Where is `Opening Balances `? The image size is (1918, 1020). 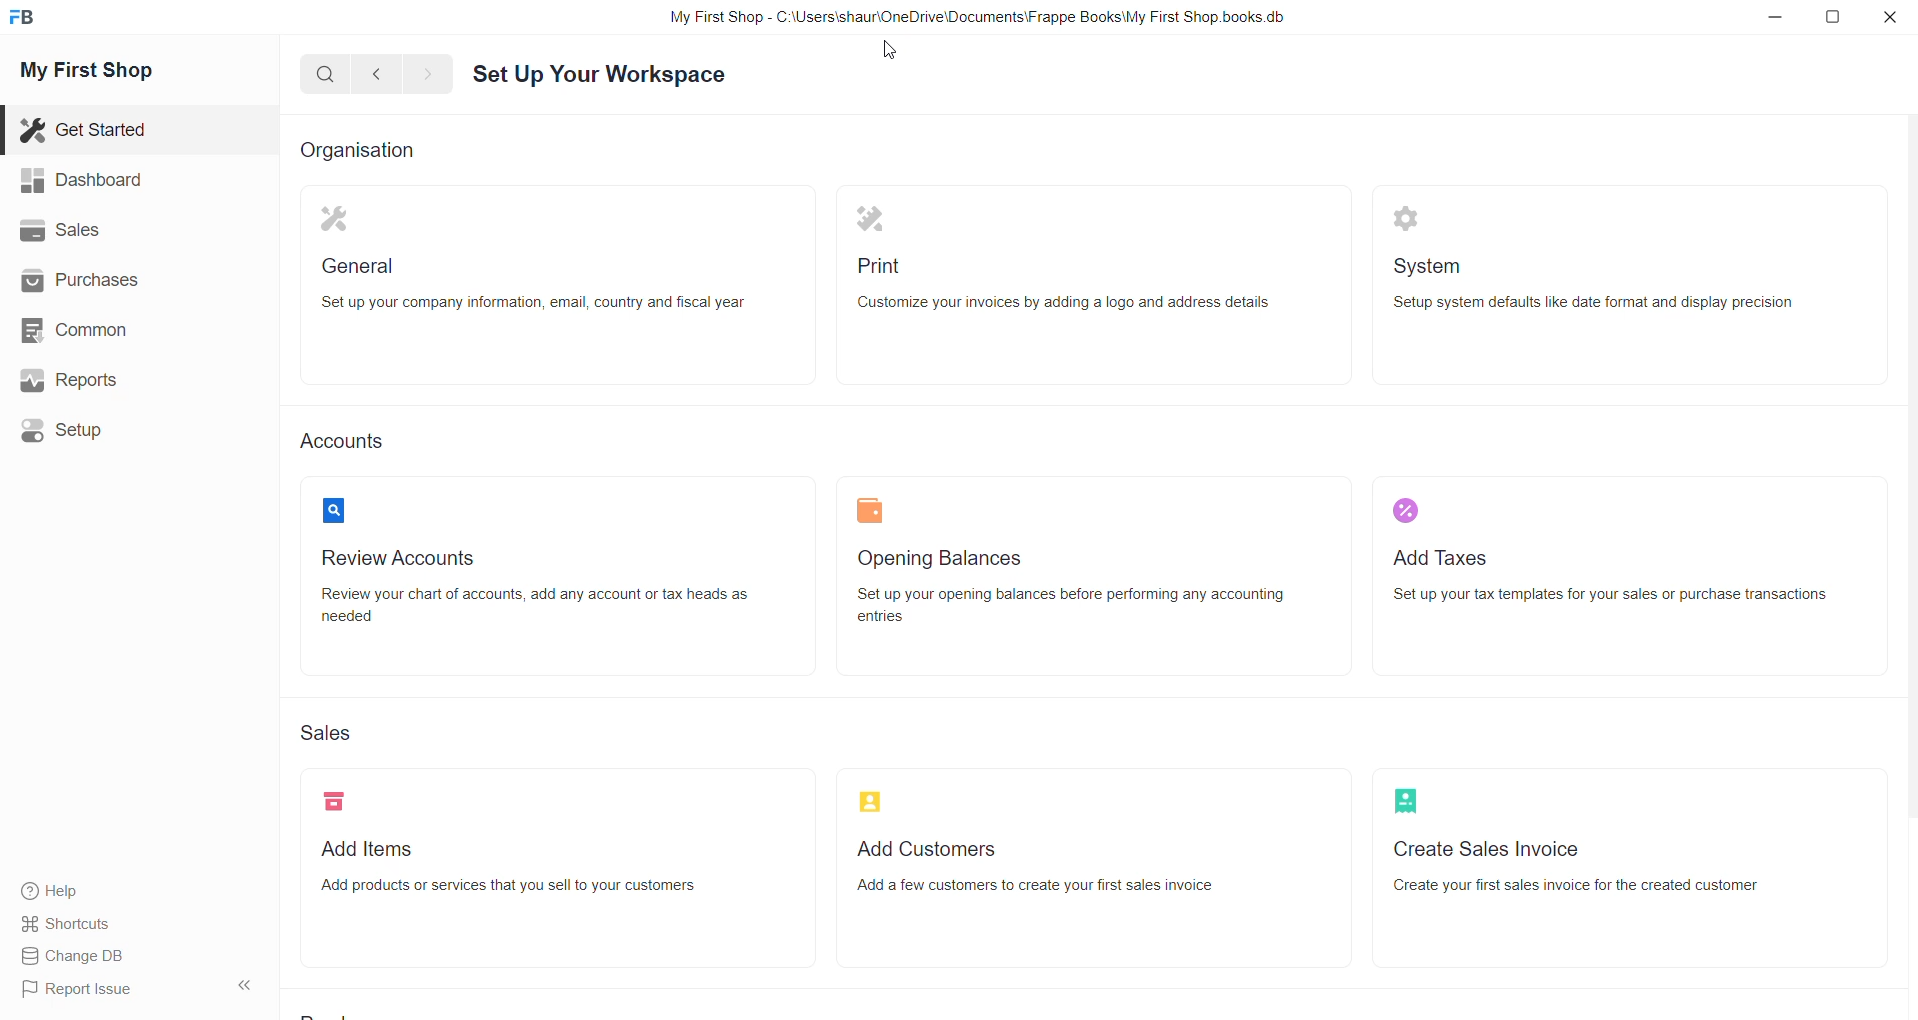
Opening Balances  is located at coordinates (1075, 563).